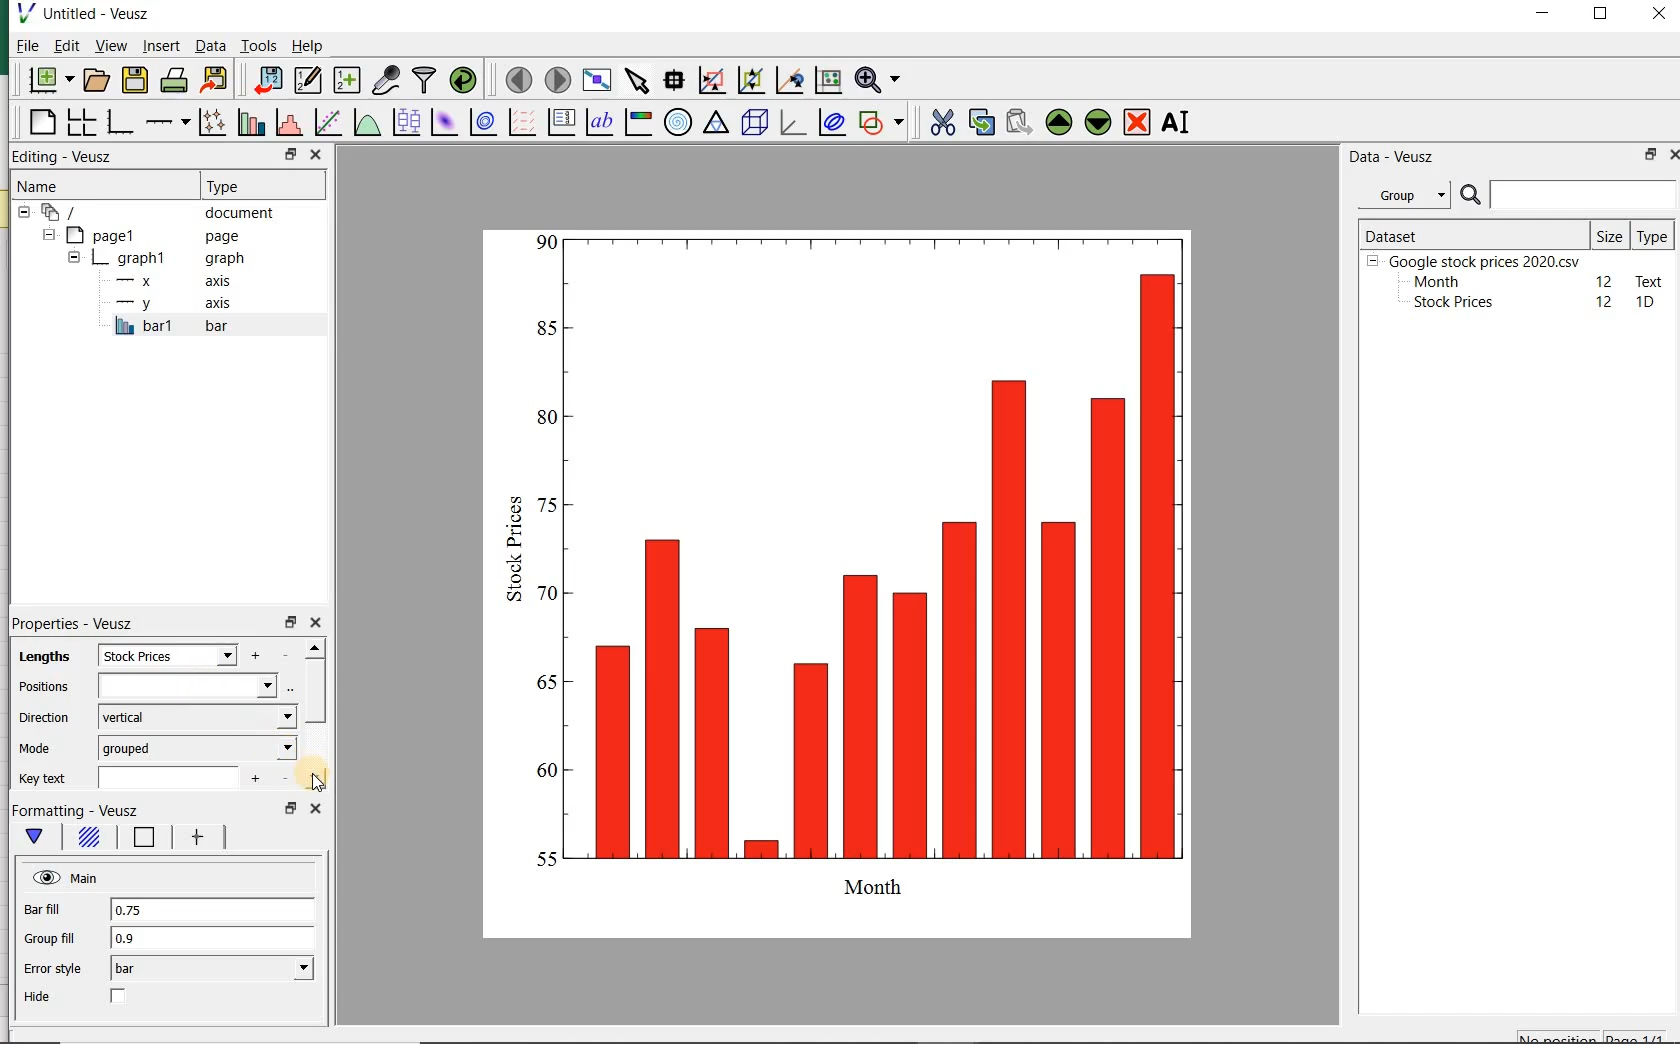 The image size is (1680, 1044). Describe the element at coordinates (214, 940) in the screenshot. I see `0.9` at that location.